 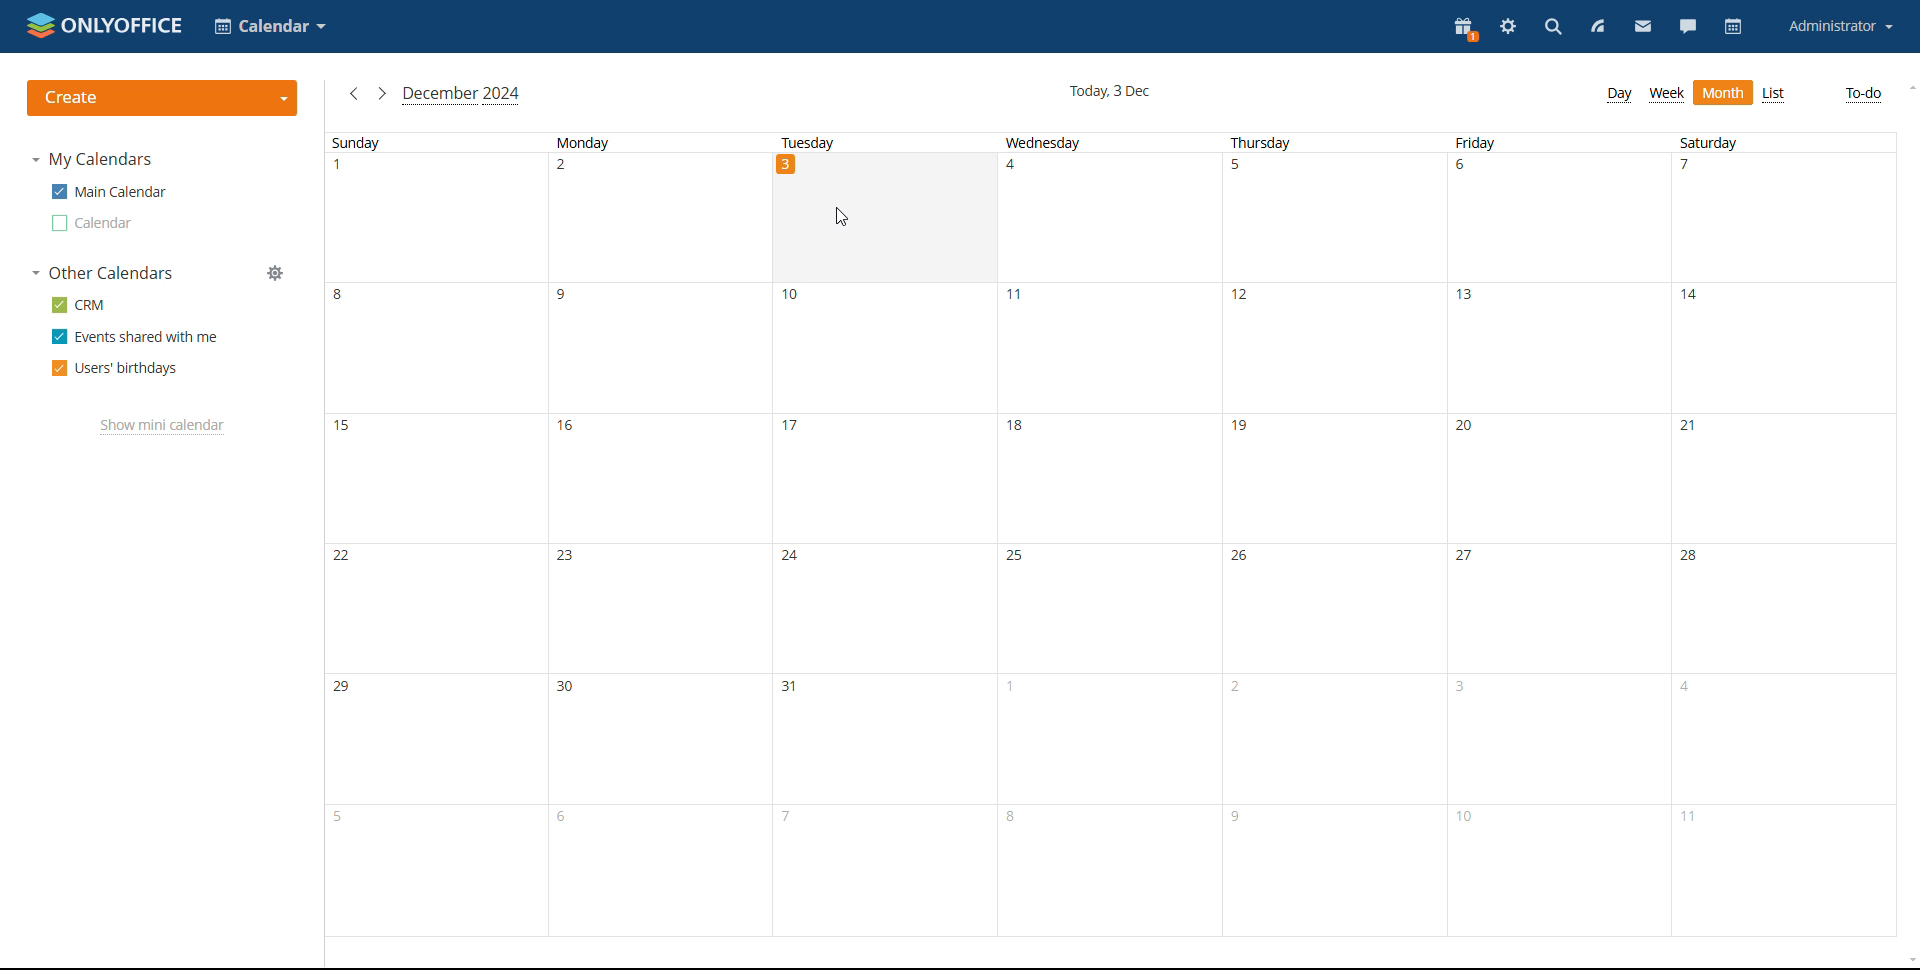 I want to click on crm, so click(x=78, y=304).